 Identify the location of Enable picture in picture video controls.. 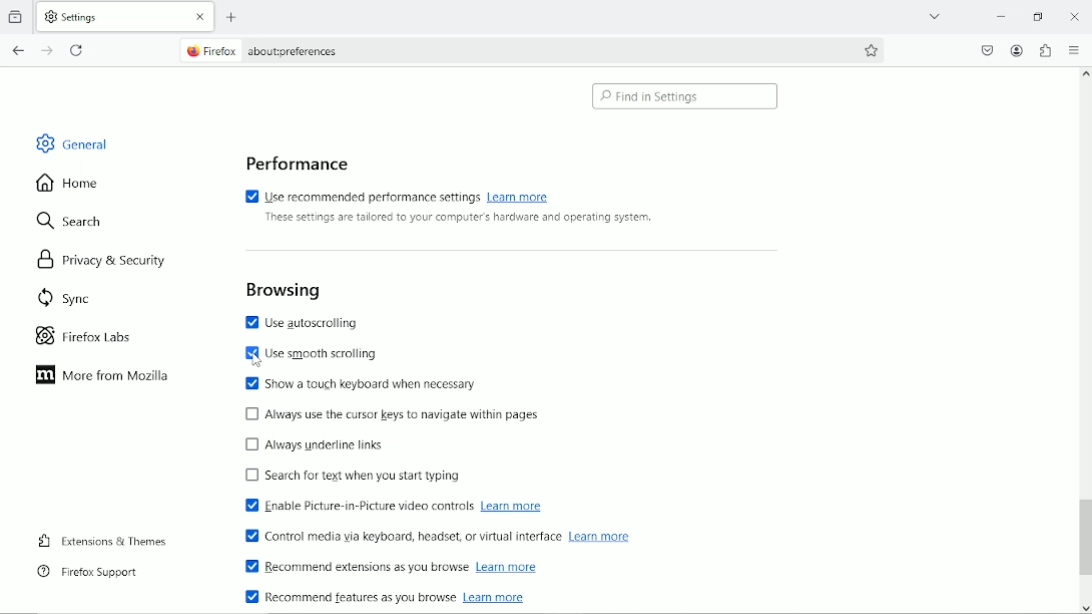
(353, 507).